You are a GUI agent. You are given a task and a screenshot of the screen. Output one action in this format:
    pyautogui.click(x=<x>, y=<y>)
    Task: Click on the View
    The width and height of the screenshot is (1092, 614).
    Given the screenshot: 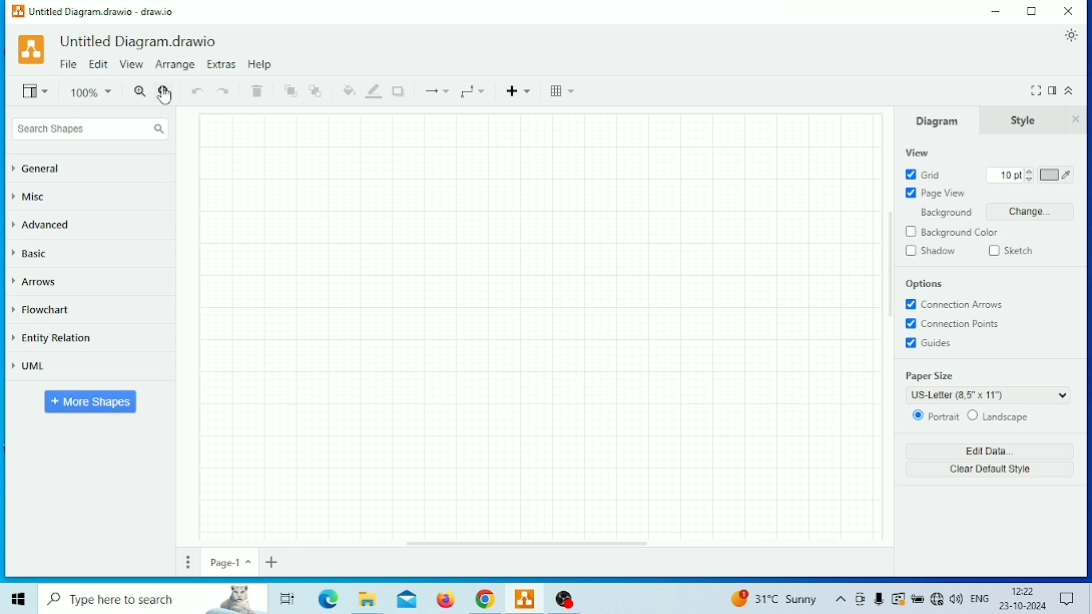 What is the action you would take?
    pyautogui.click(x=38, y=90)
    